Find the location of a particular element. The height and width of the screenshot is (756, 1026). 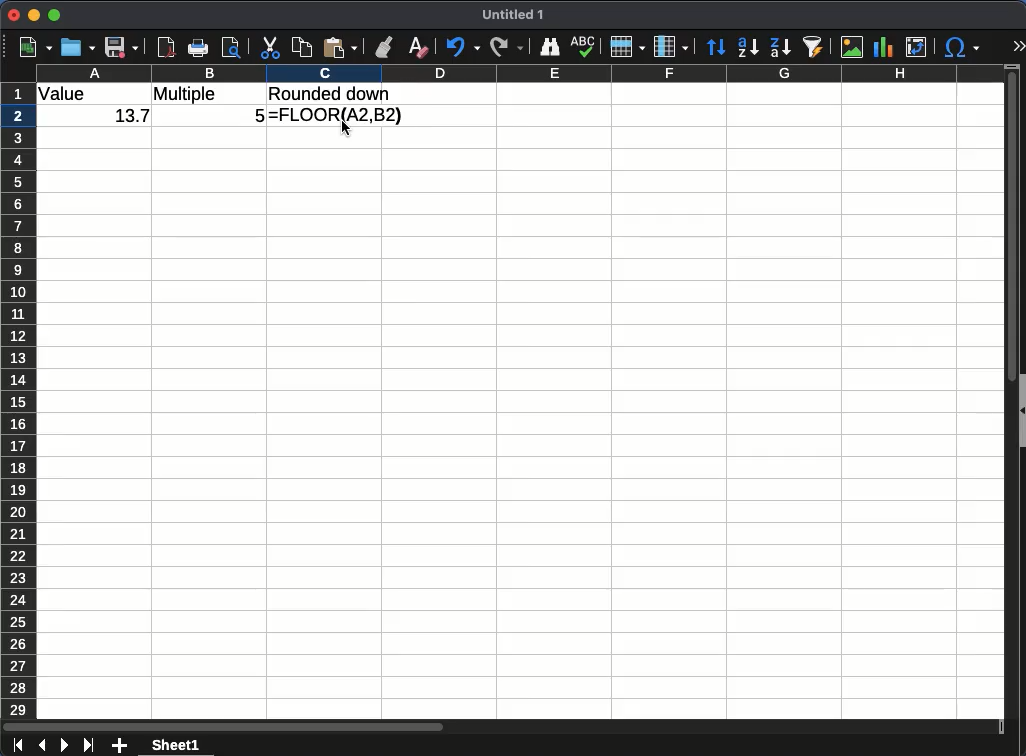

next sheet is located at coordinates (64, 745).